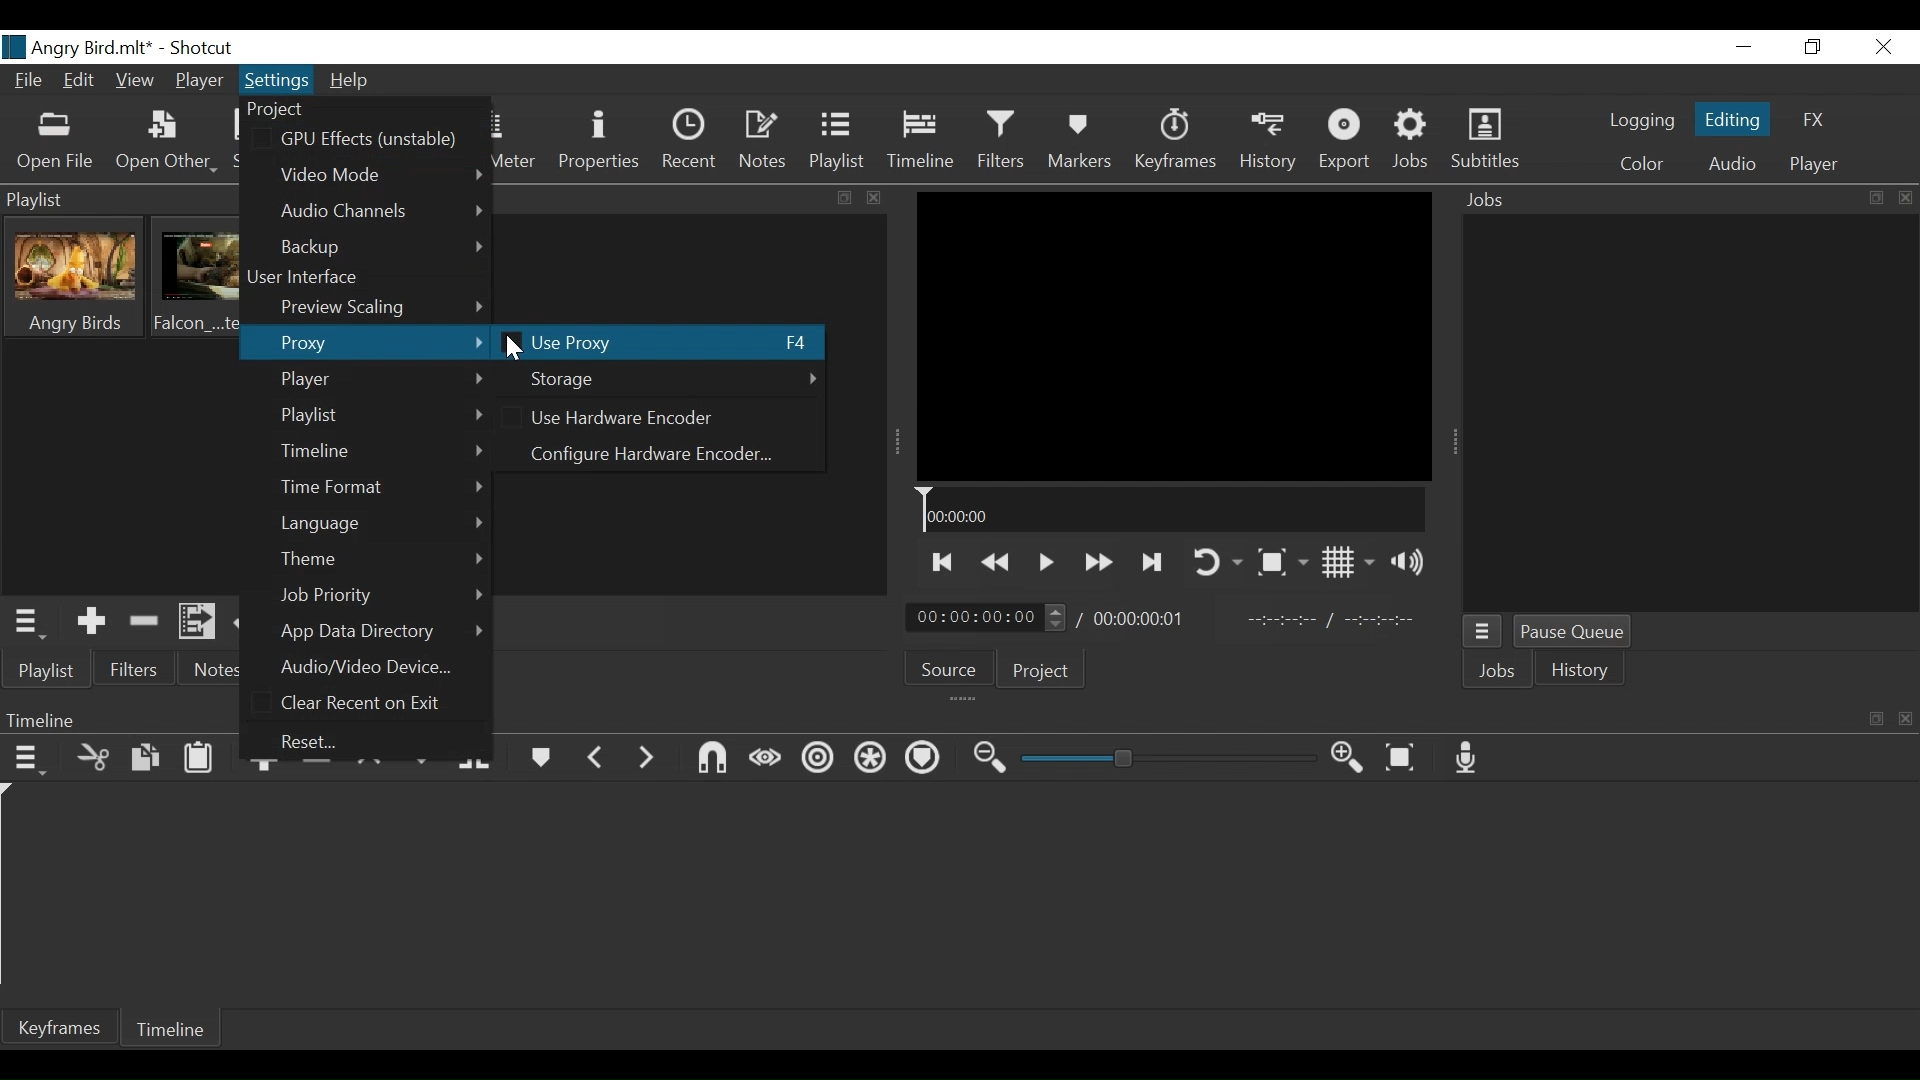  What do you see at coordinates (1408, 562) in the screenshot?
I see `Show volume control` at bounding box center [1408, 562].